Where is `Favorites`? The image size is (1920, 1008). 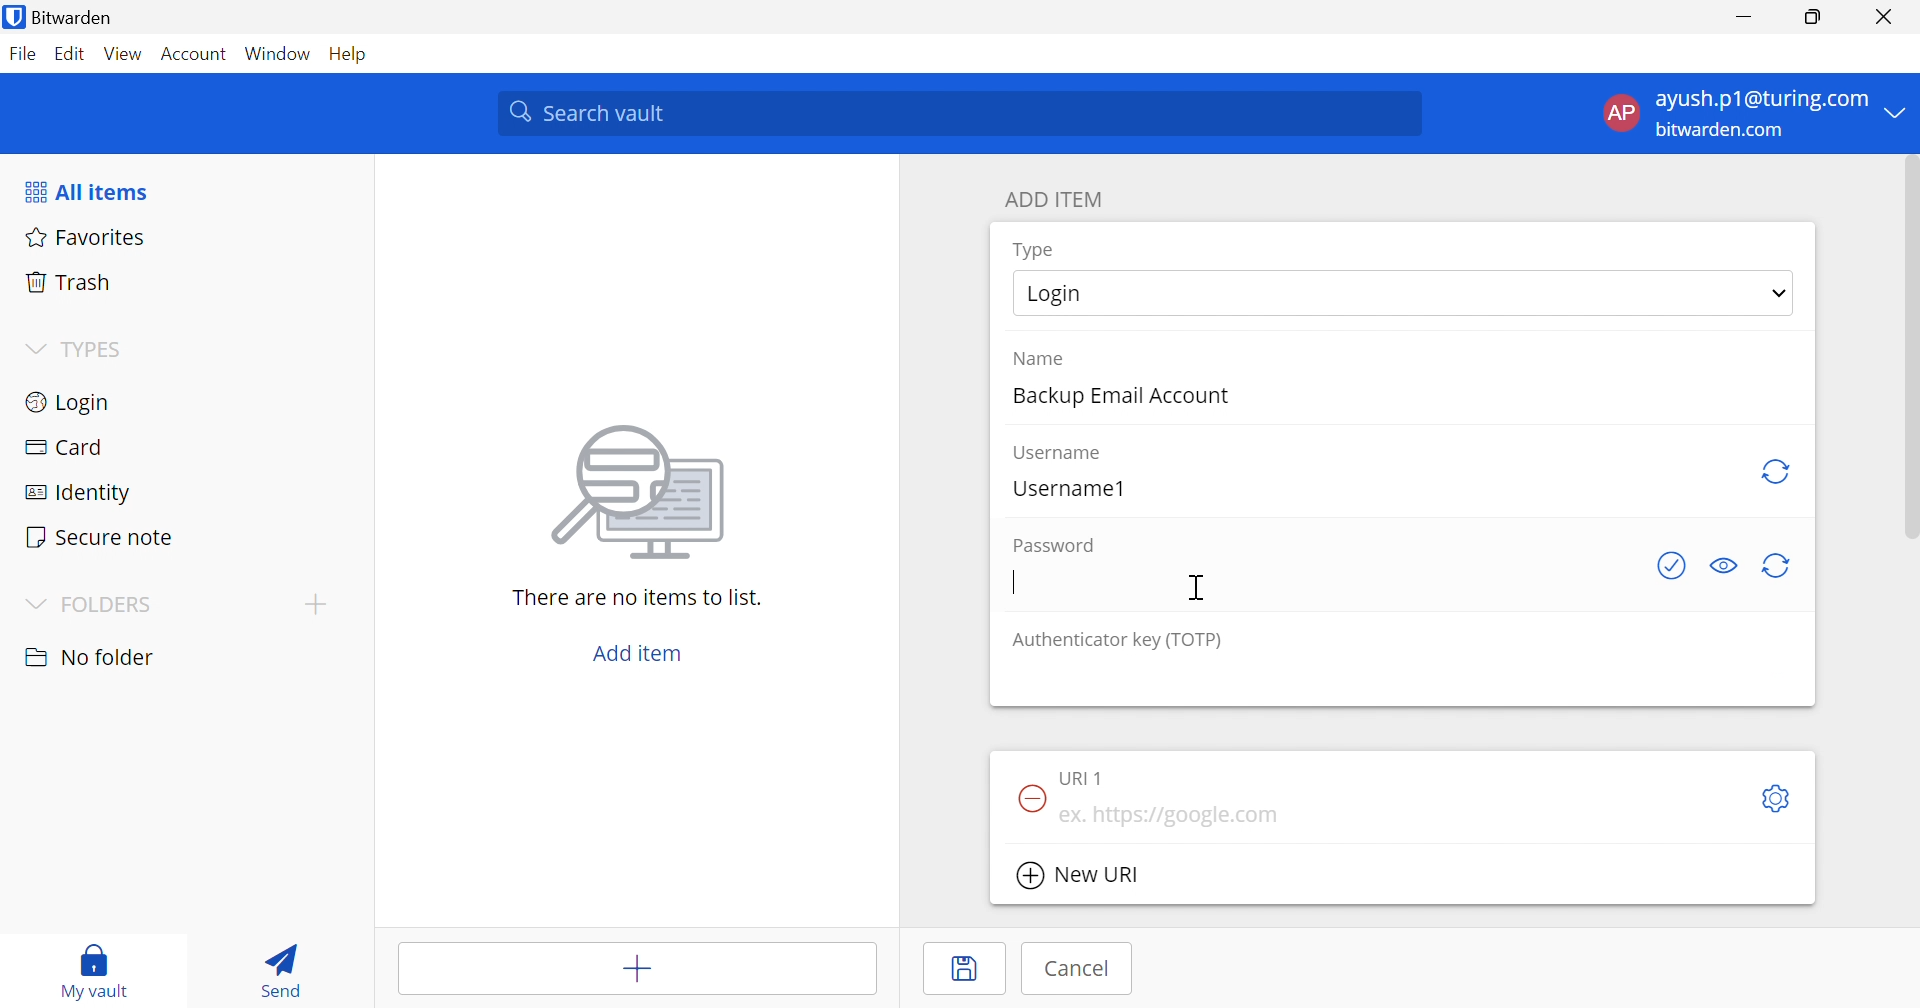 Favorites is located at coordinates (88, 236).